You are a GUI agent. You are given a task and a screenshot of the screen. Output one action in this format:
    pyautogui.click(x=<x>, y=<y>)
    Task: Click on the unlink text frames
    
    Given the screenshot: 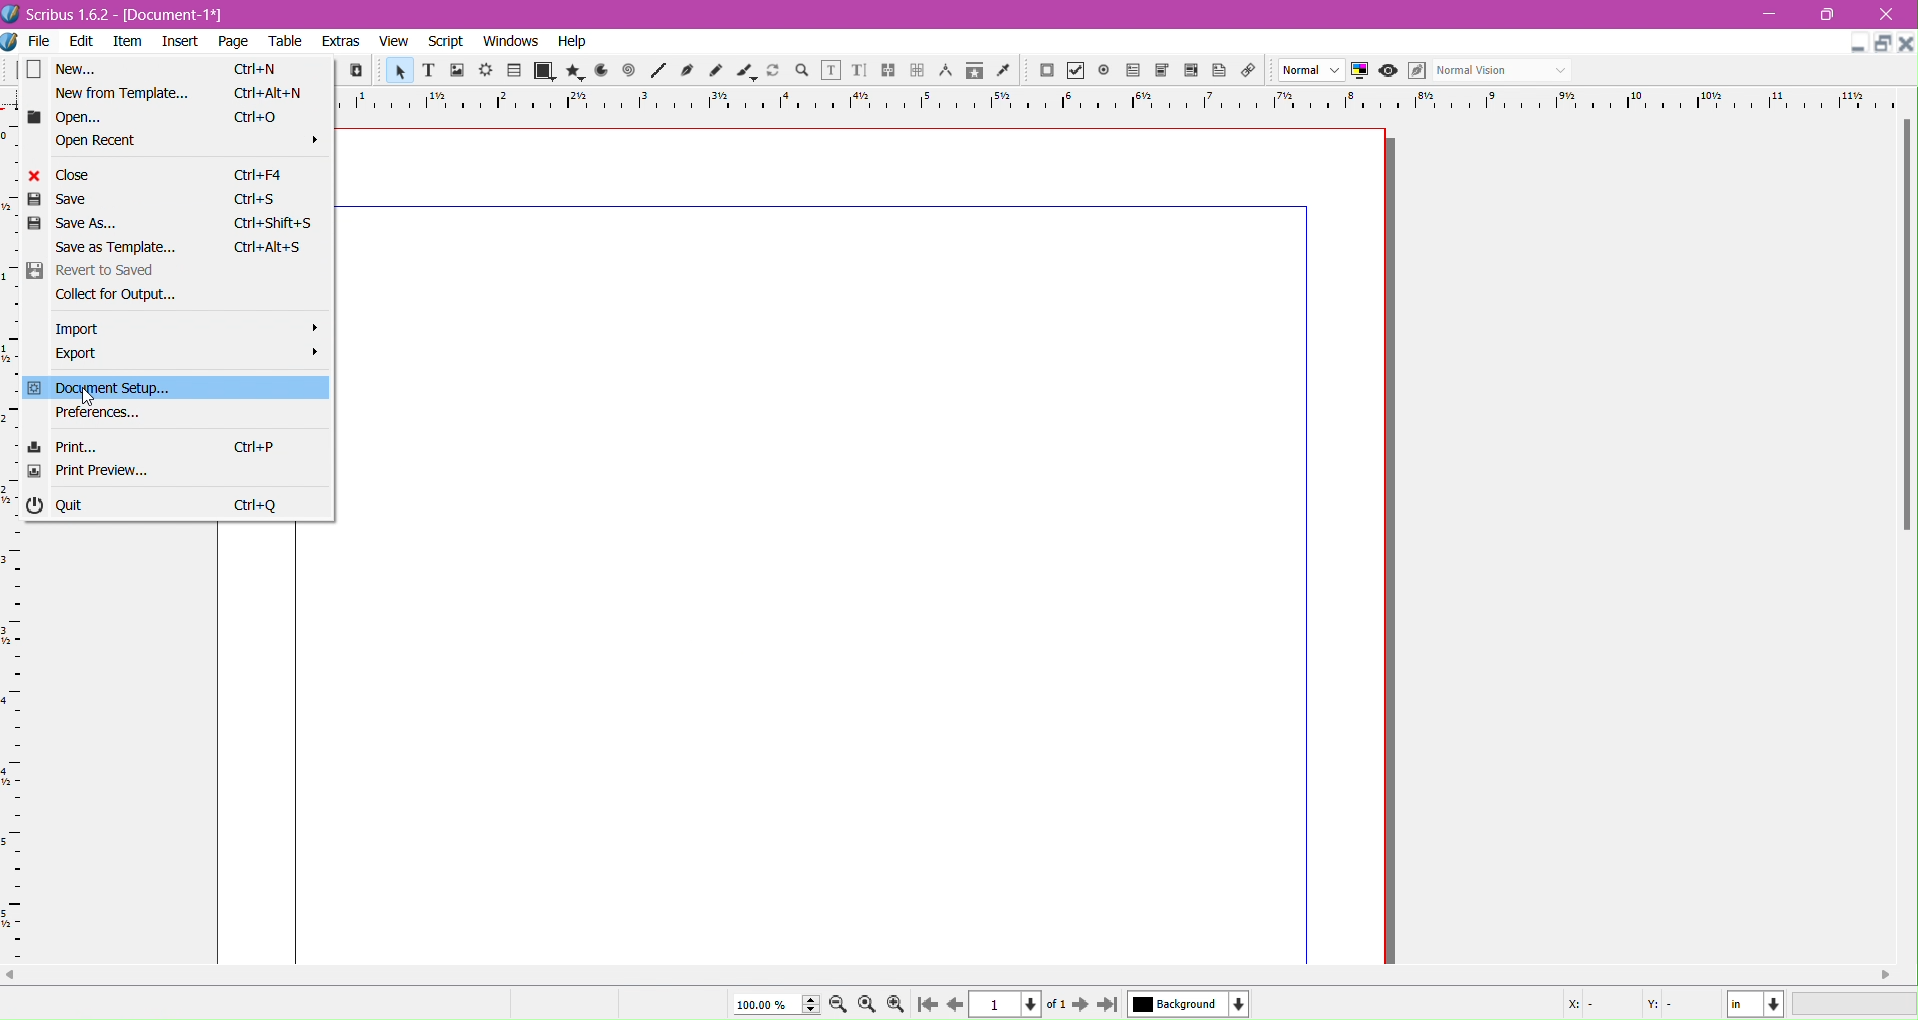 What is the action you would take?
    pyautogui.click(x=917, y=71)
    